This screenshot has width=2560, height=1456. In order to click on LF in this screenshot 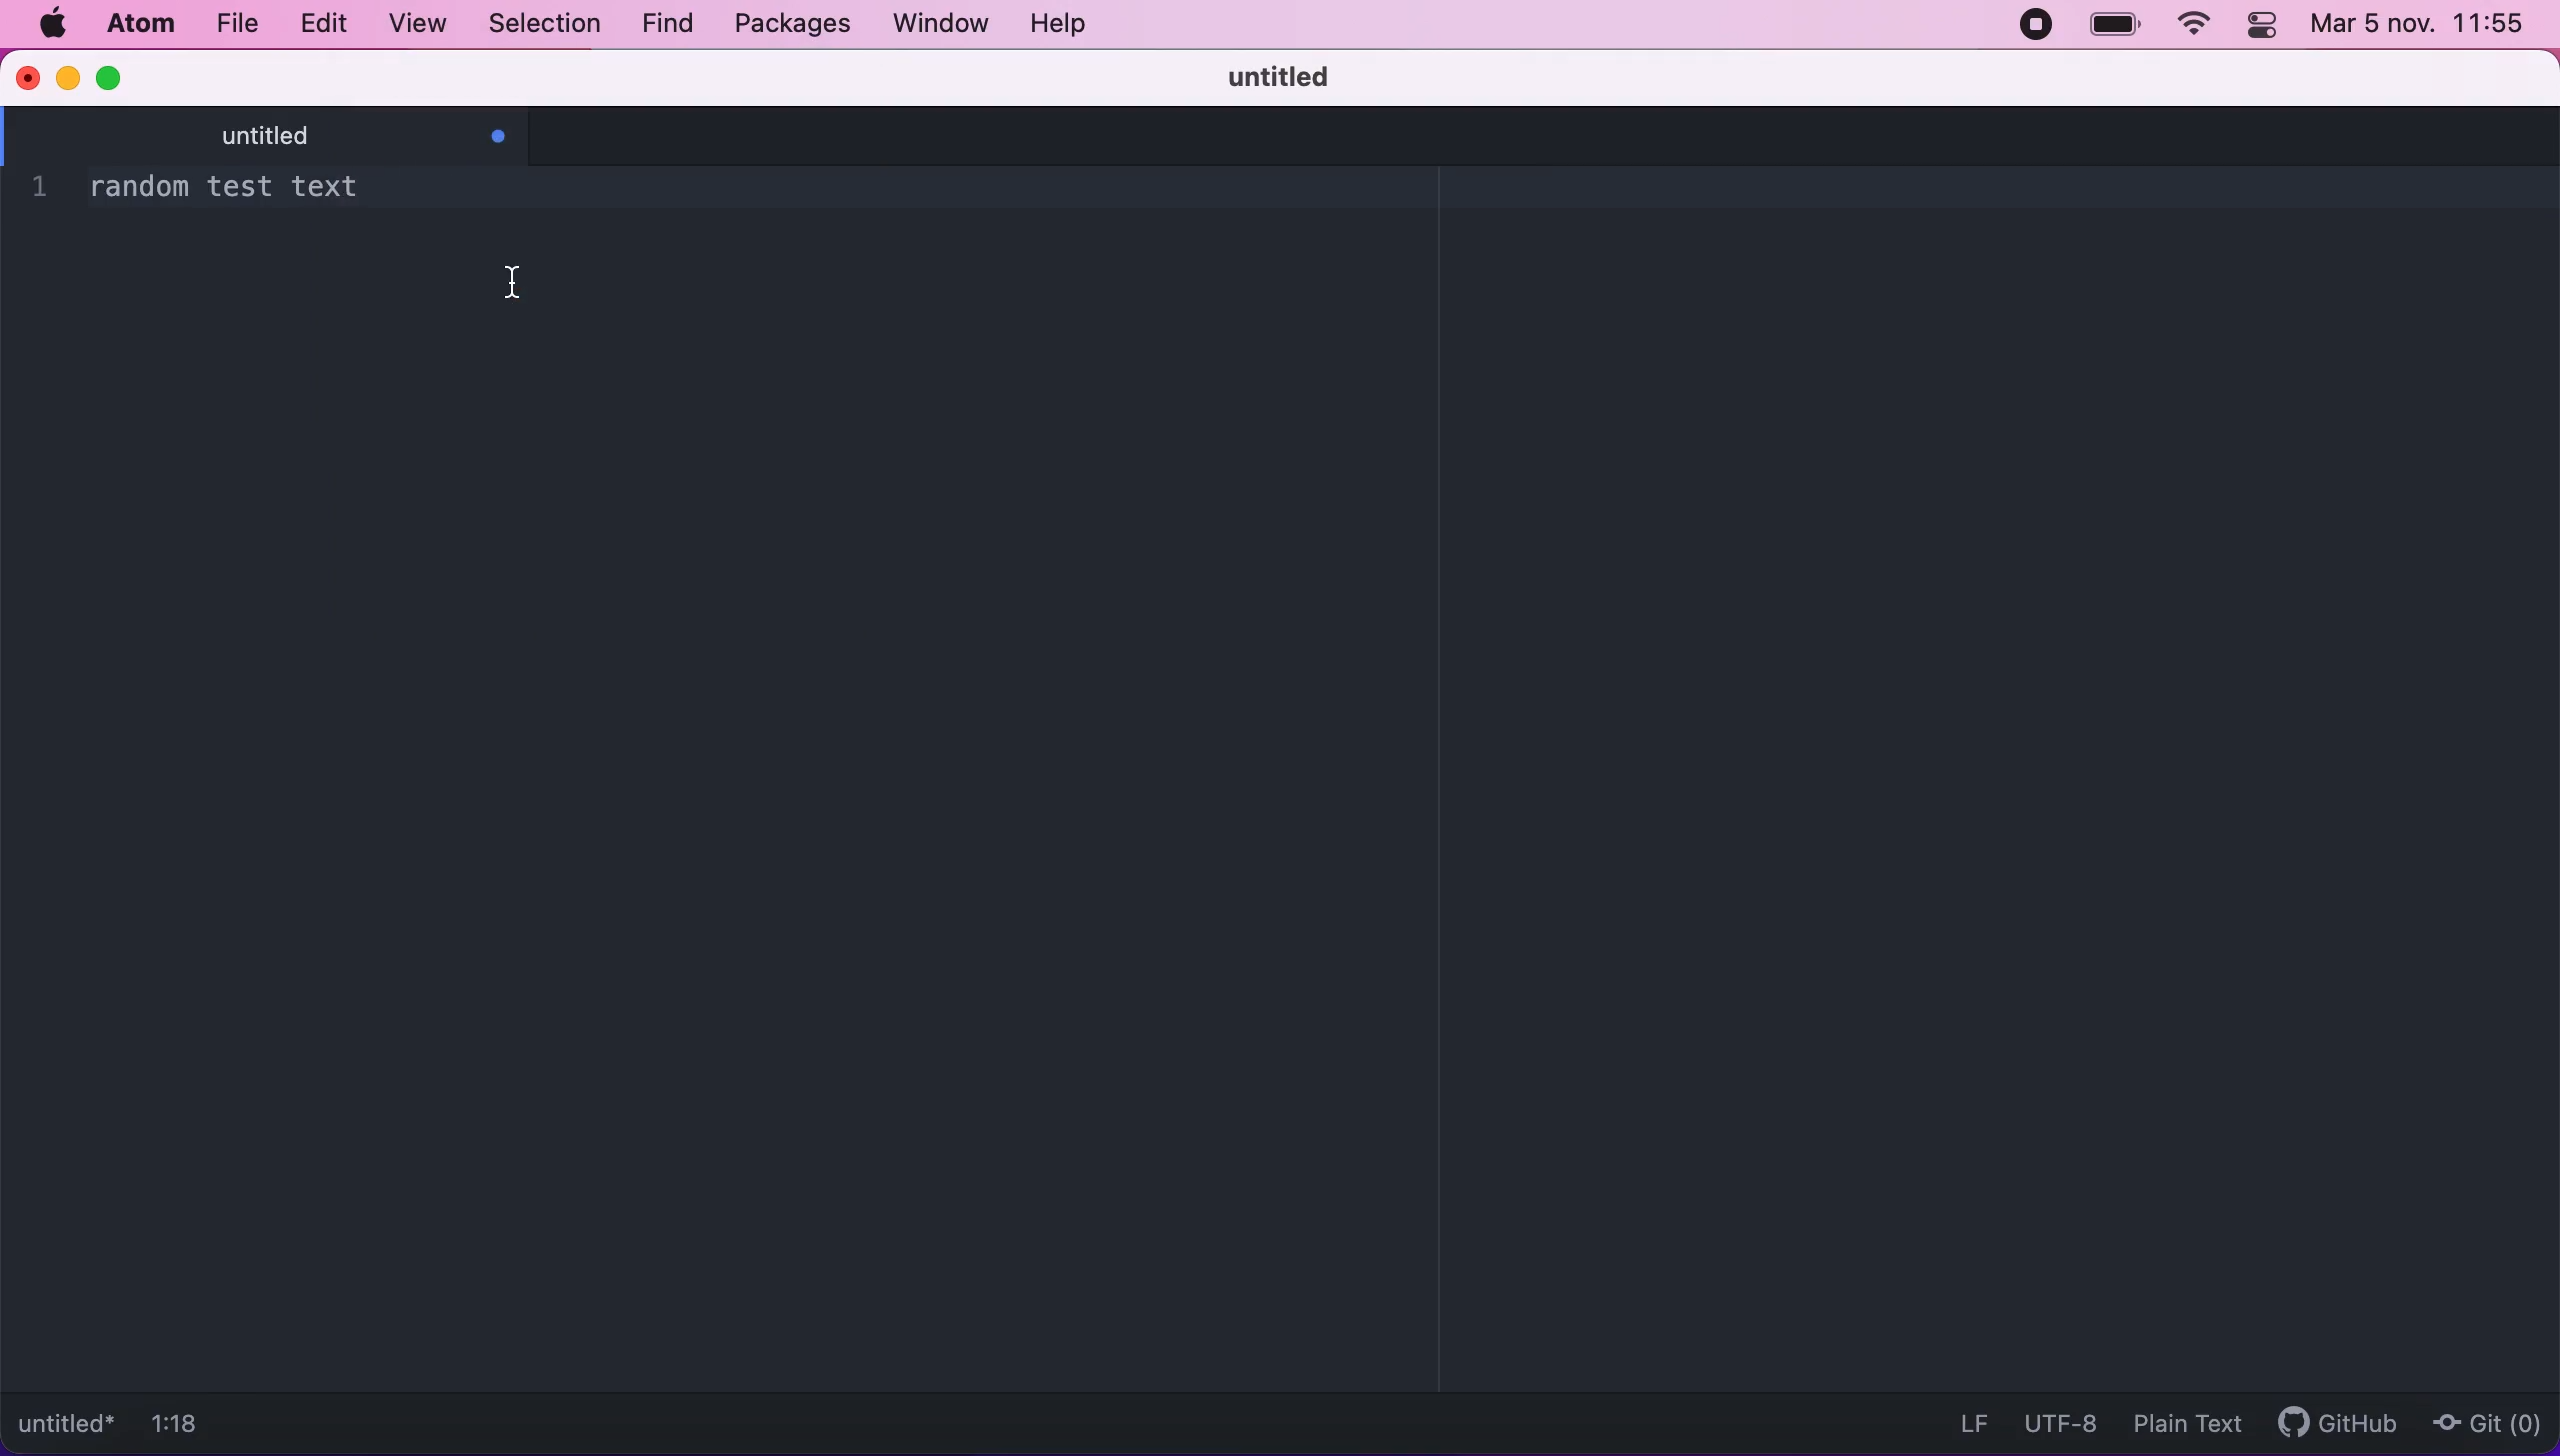, I will do `click(1965, 1420)`.